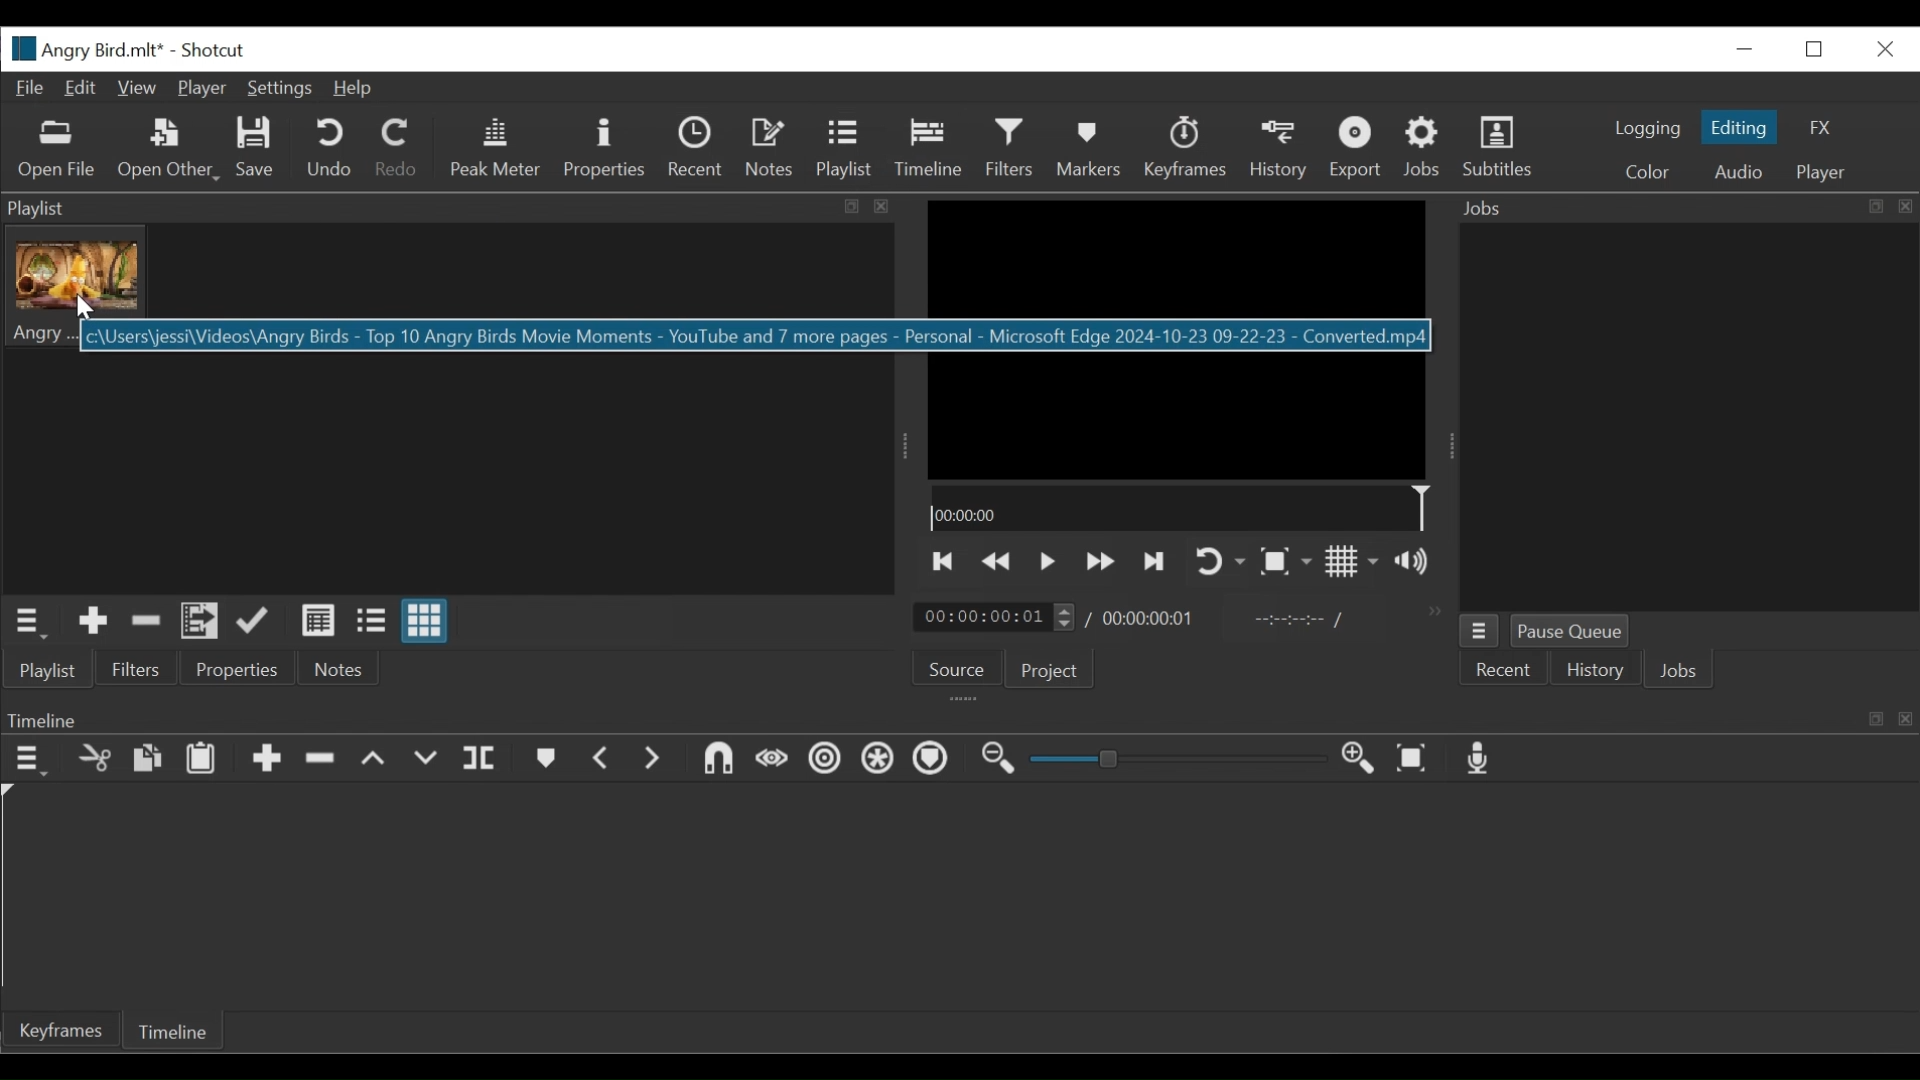 The image size is (1920, 1080). What do you see at coordinates (170, 1030) in the screenshot?
I see `Timeline` at bounding box center [170, 1030].